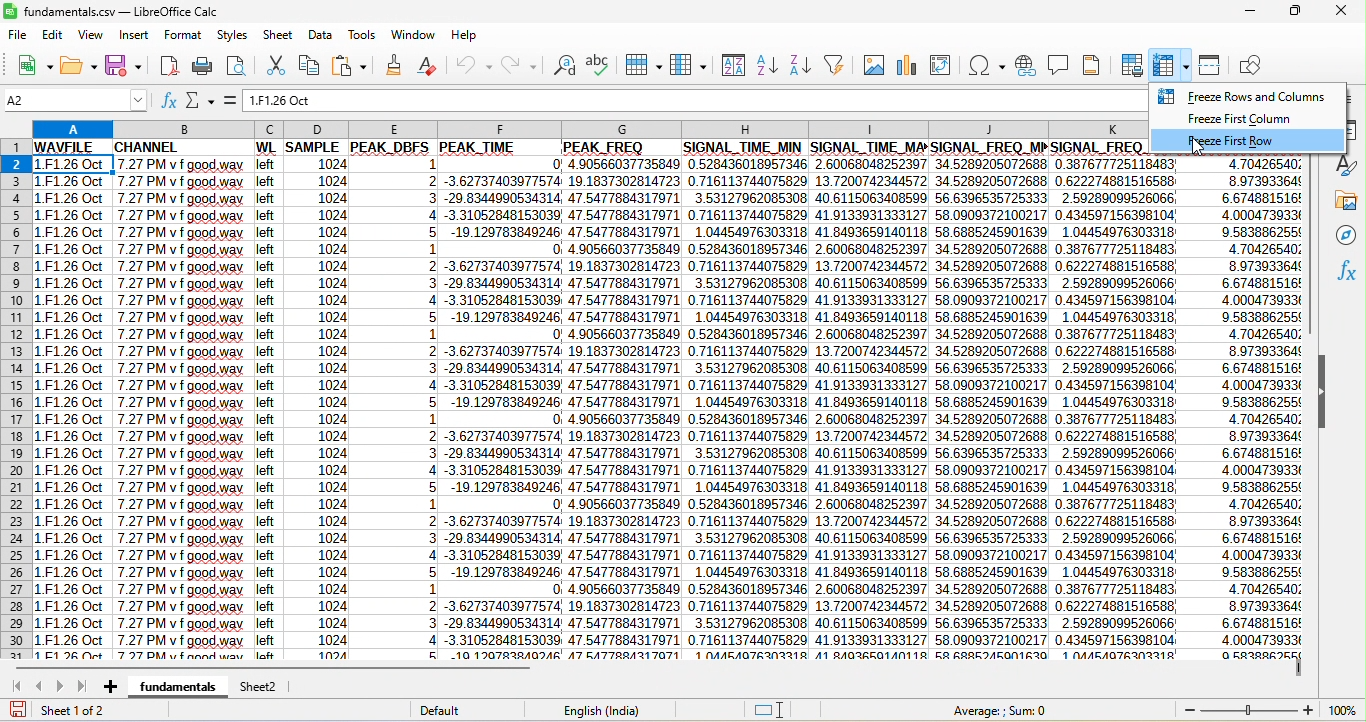 The height and width of the screenshot is (722, 1366). Describe the element at coordinates (940, 65) in the screenshot. I see `pivot table` at that location.